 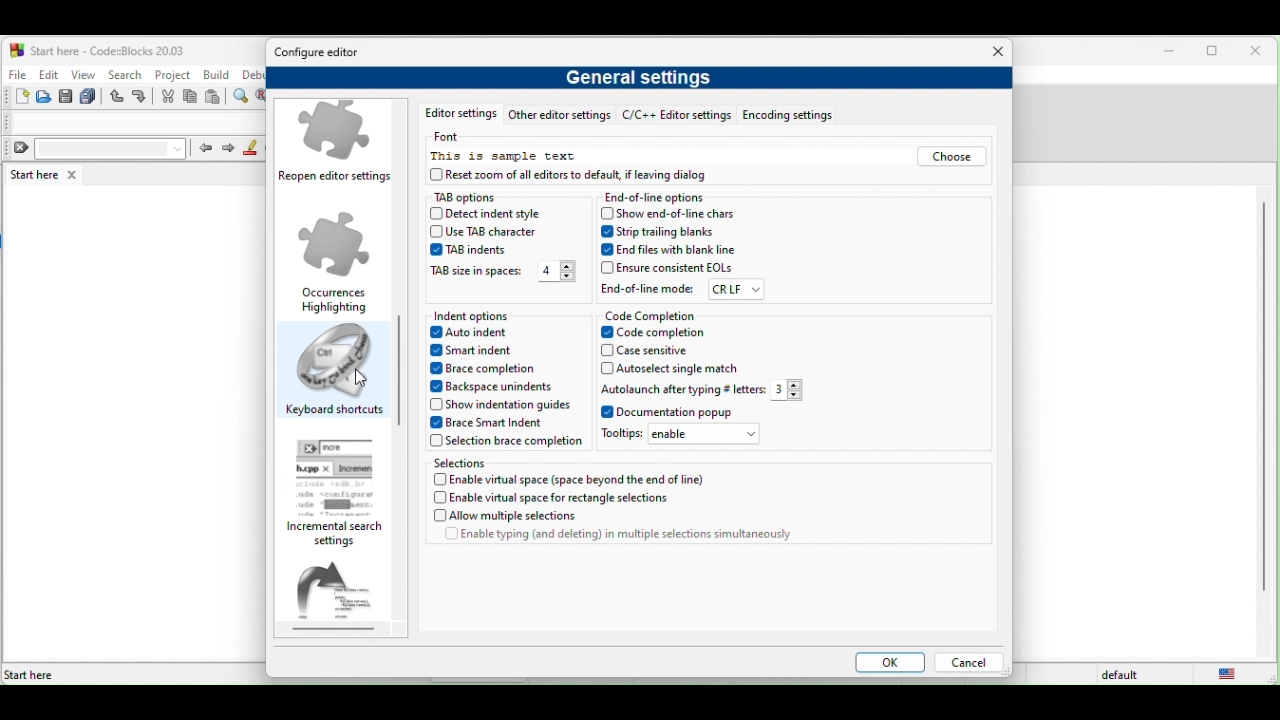 What do you see at coordinates (243, 97) in the screenshot?
I see `find ` at bounding box center [243, 97].